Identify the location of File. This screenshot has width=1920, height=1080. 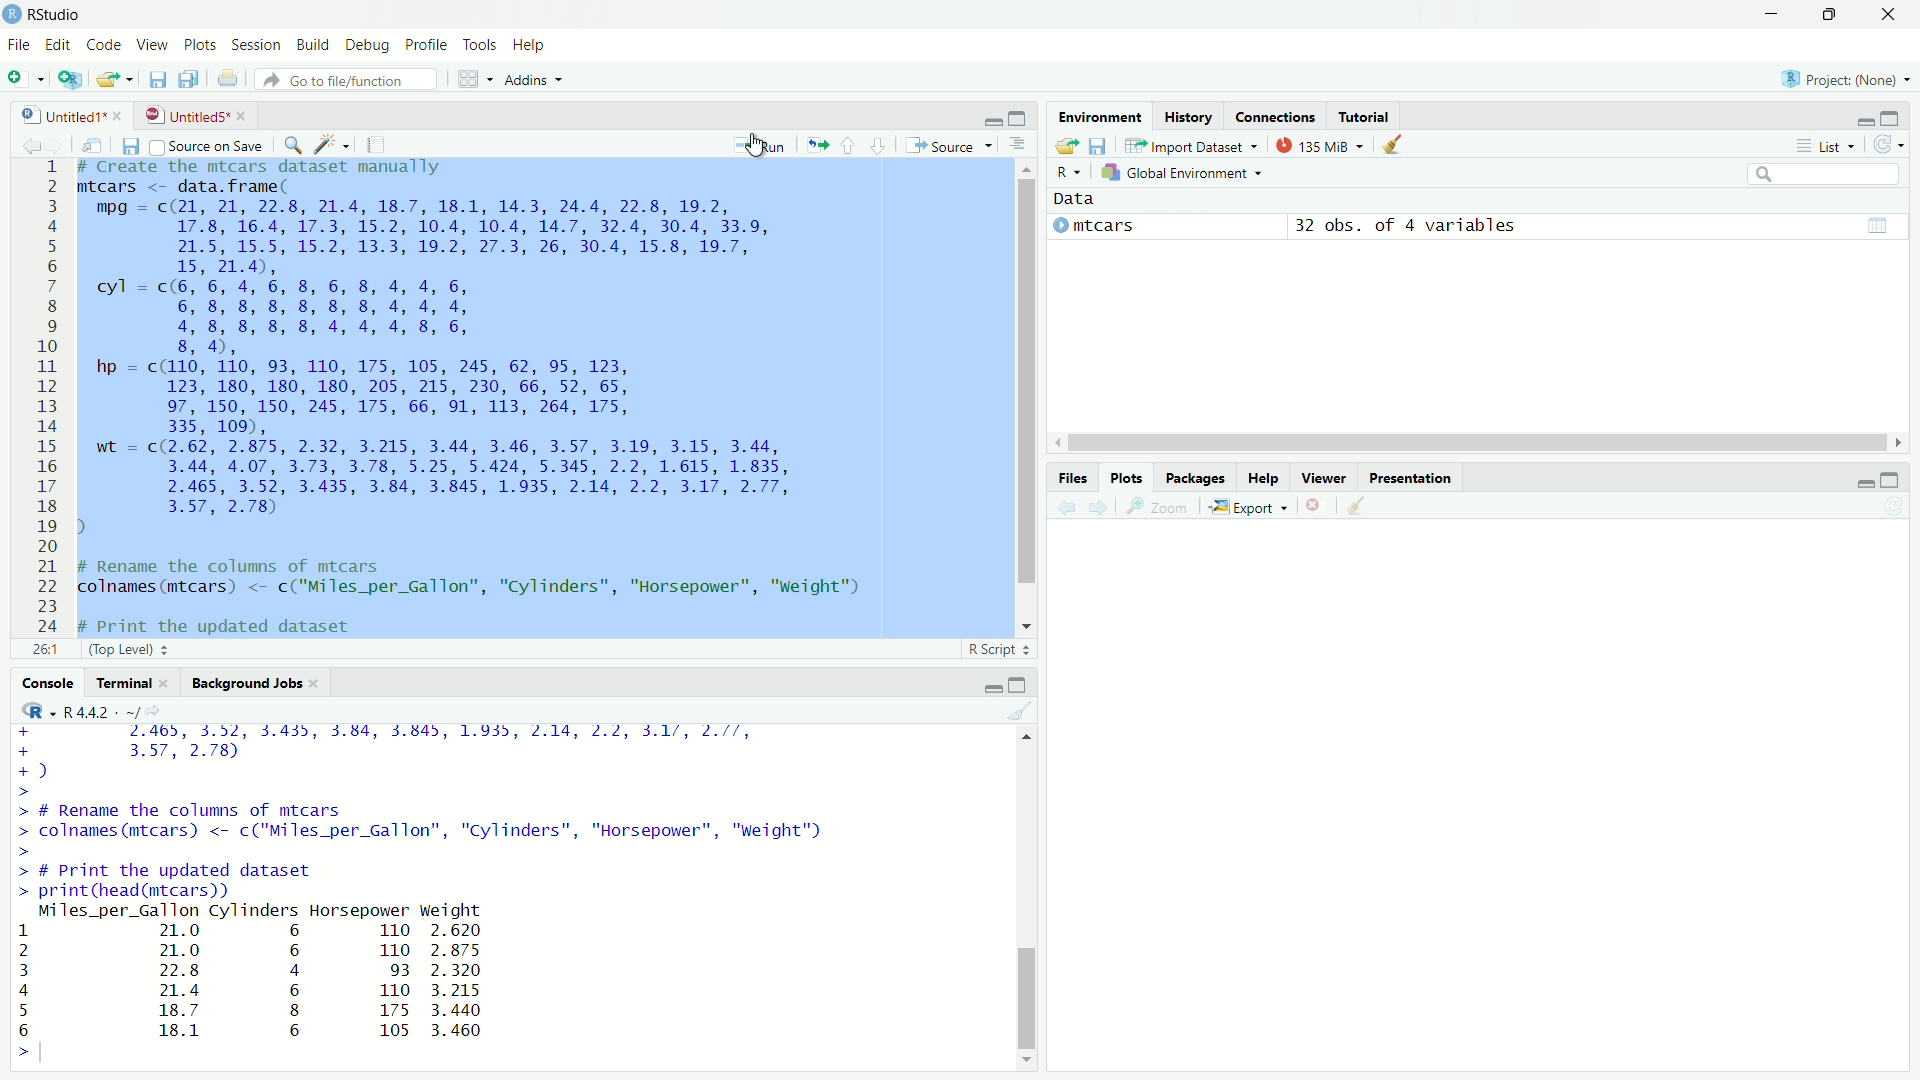
(18, 43).